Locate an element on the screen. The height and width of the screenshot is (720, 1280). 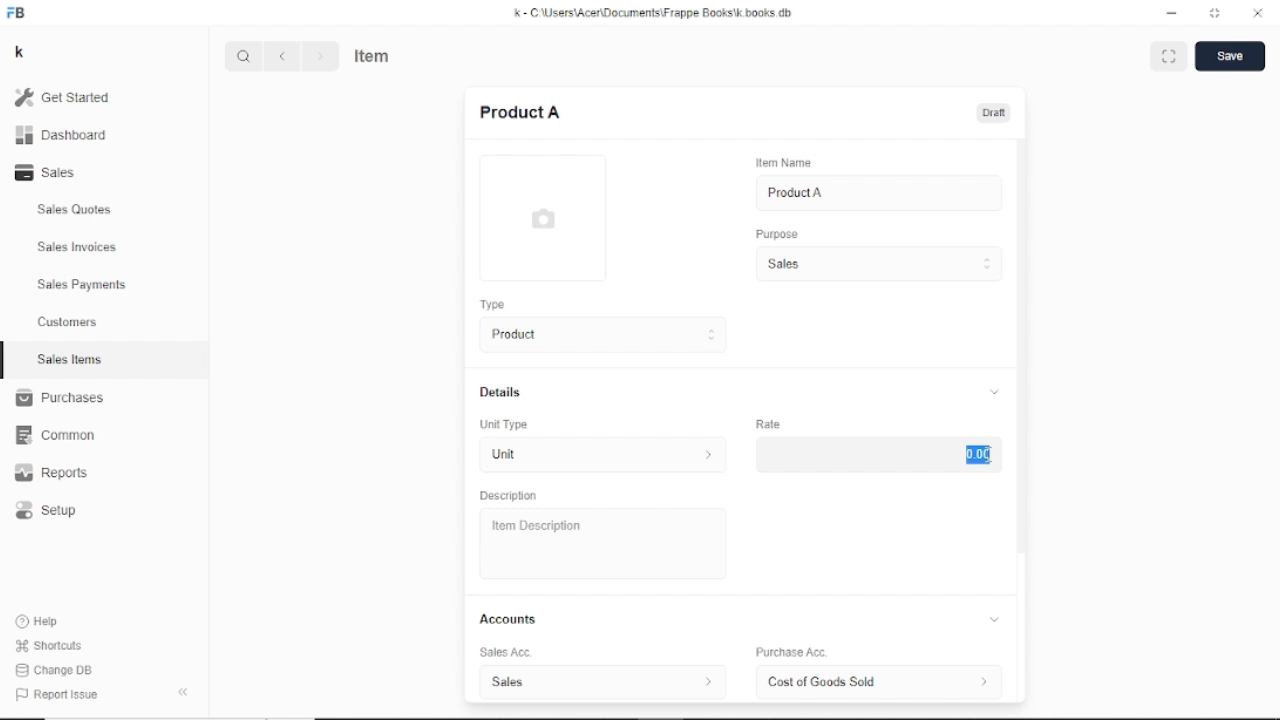
Sales Items is located at coordinates (70, 359).